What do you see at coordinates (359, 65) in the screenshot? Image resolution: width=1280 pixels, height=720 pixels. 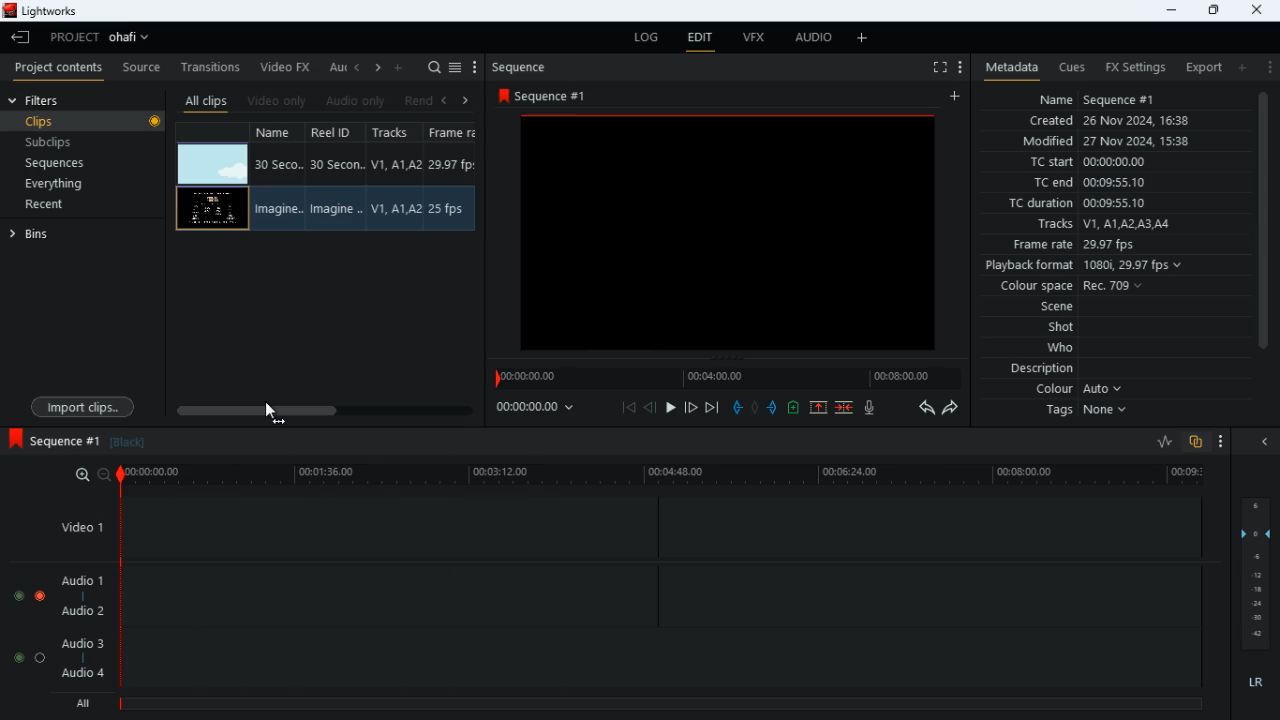 I see `left` at bounding box center [359, 65].